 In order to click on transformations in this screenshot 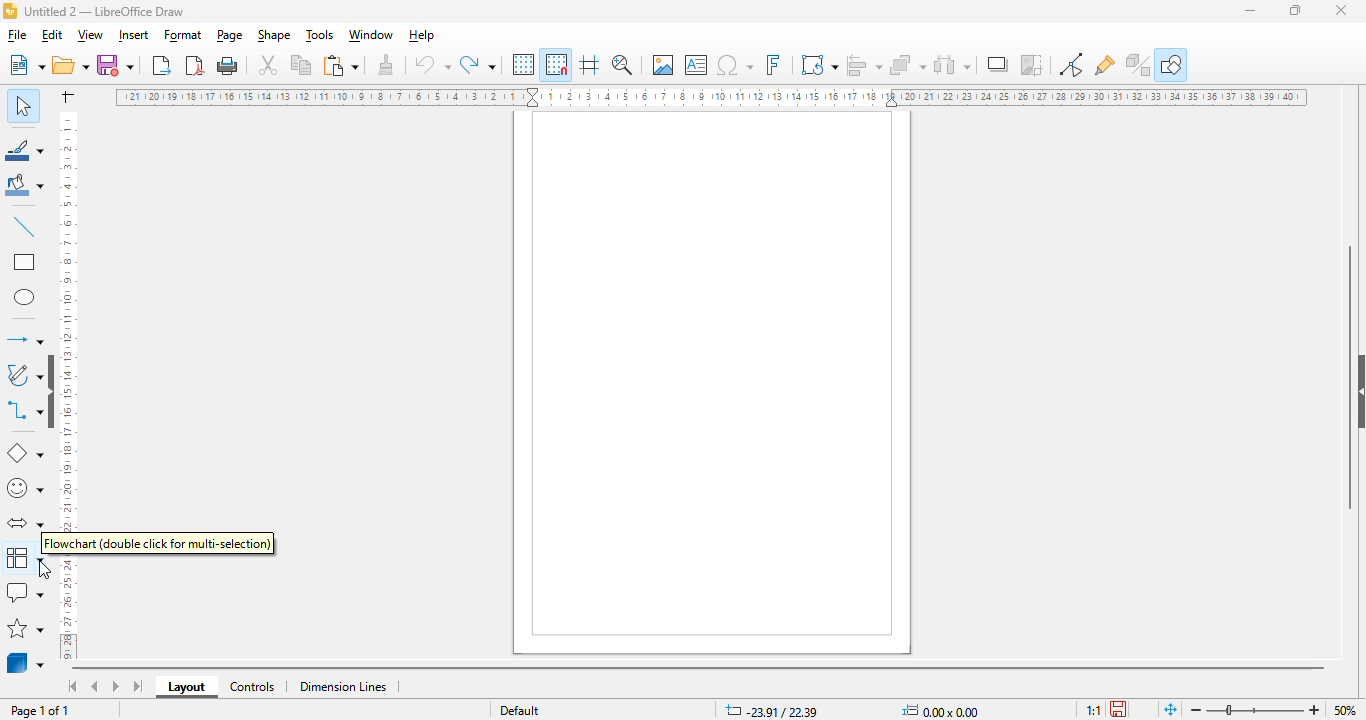, I will do `click(819, 65)`.